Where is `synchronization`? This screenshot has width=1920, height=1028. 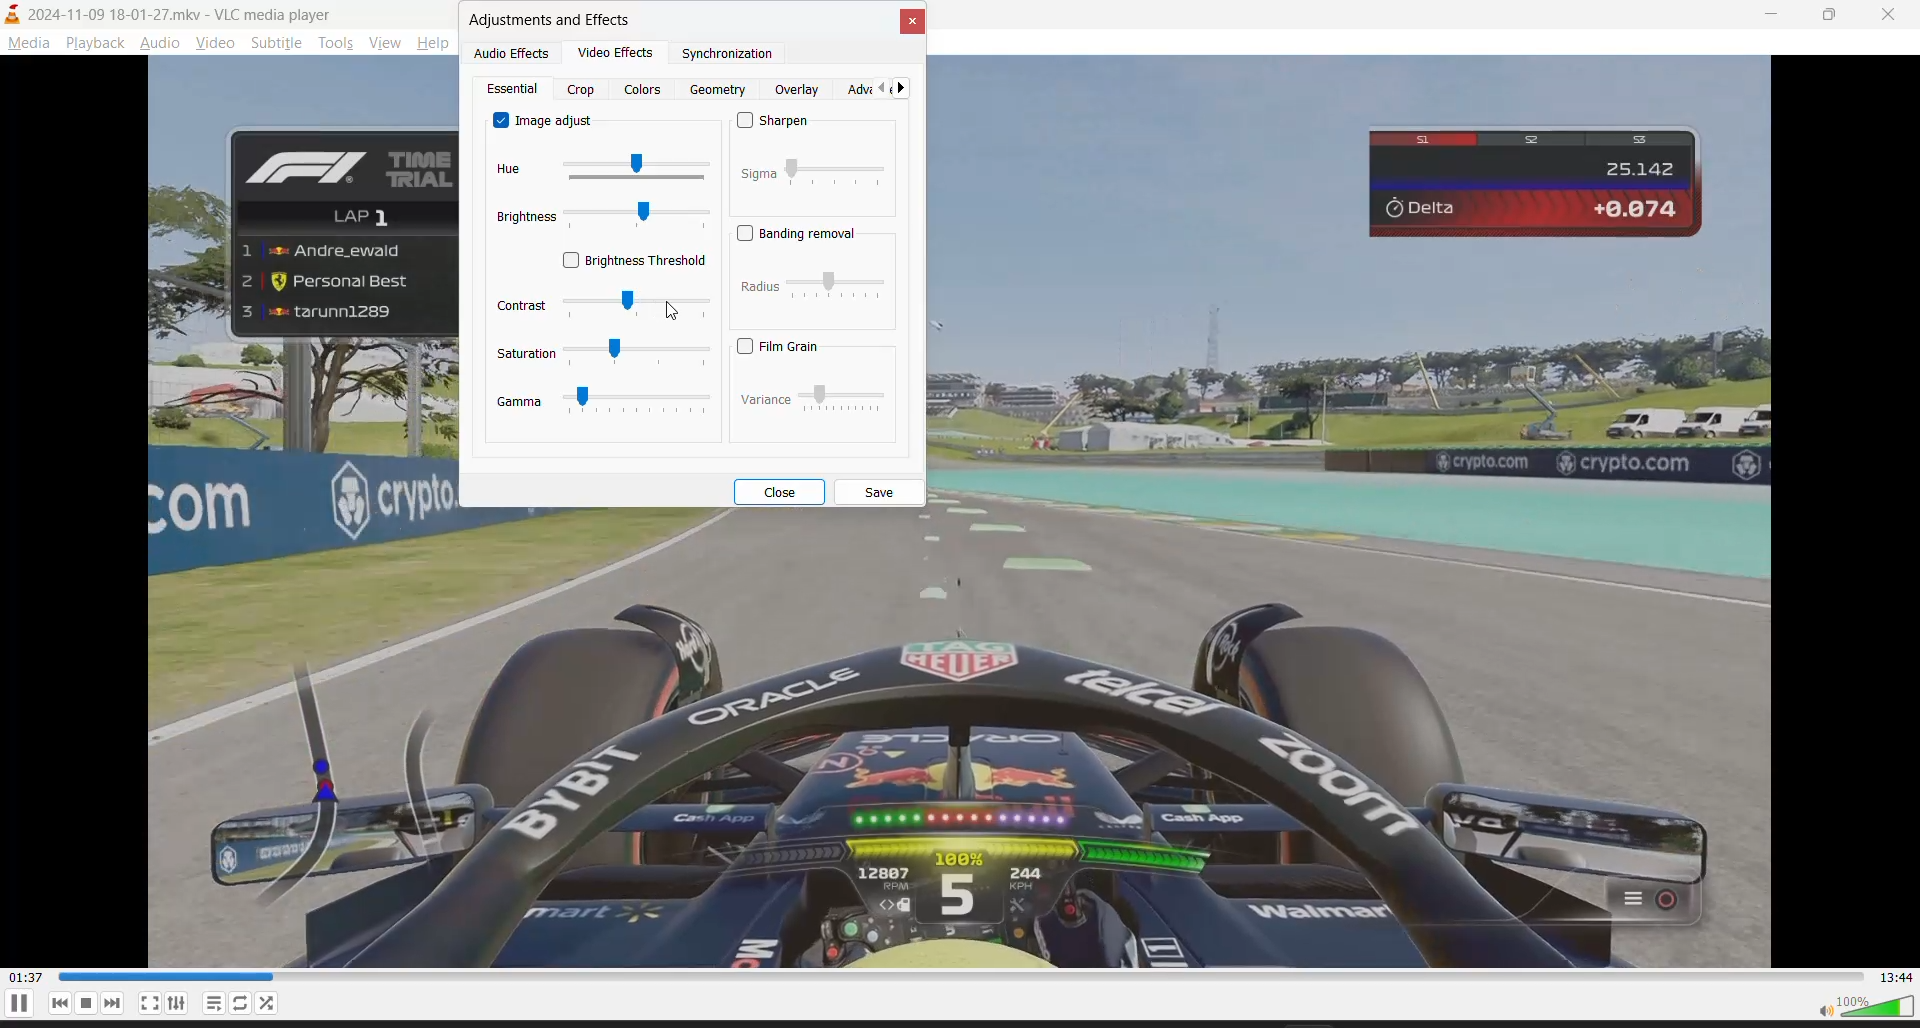
synchronization is located at coordinates (729, 54).